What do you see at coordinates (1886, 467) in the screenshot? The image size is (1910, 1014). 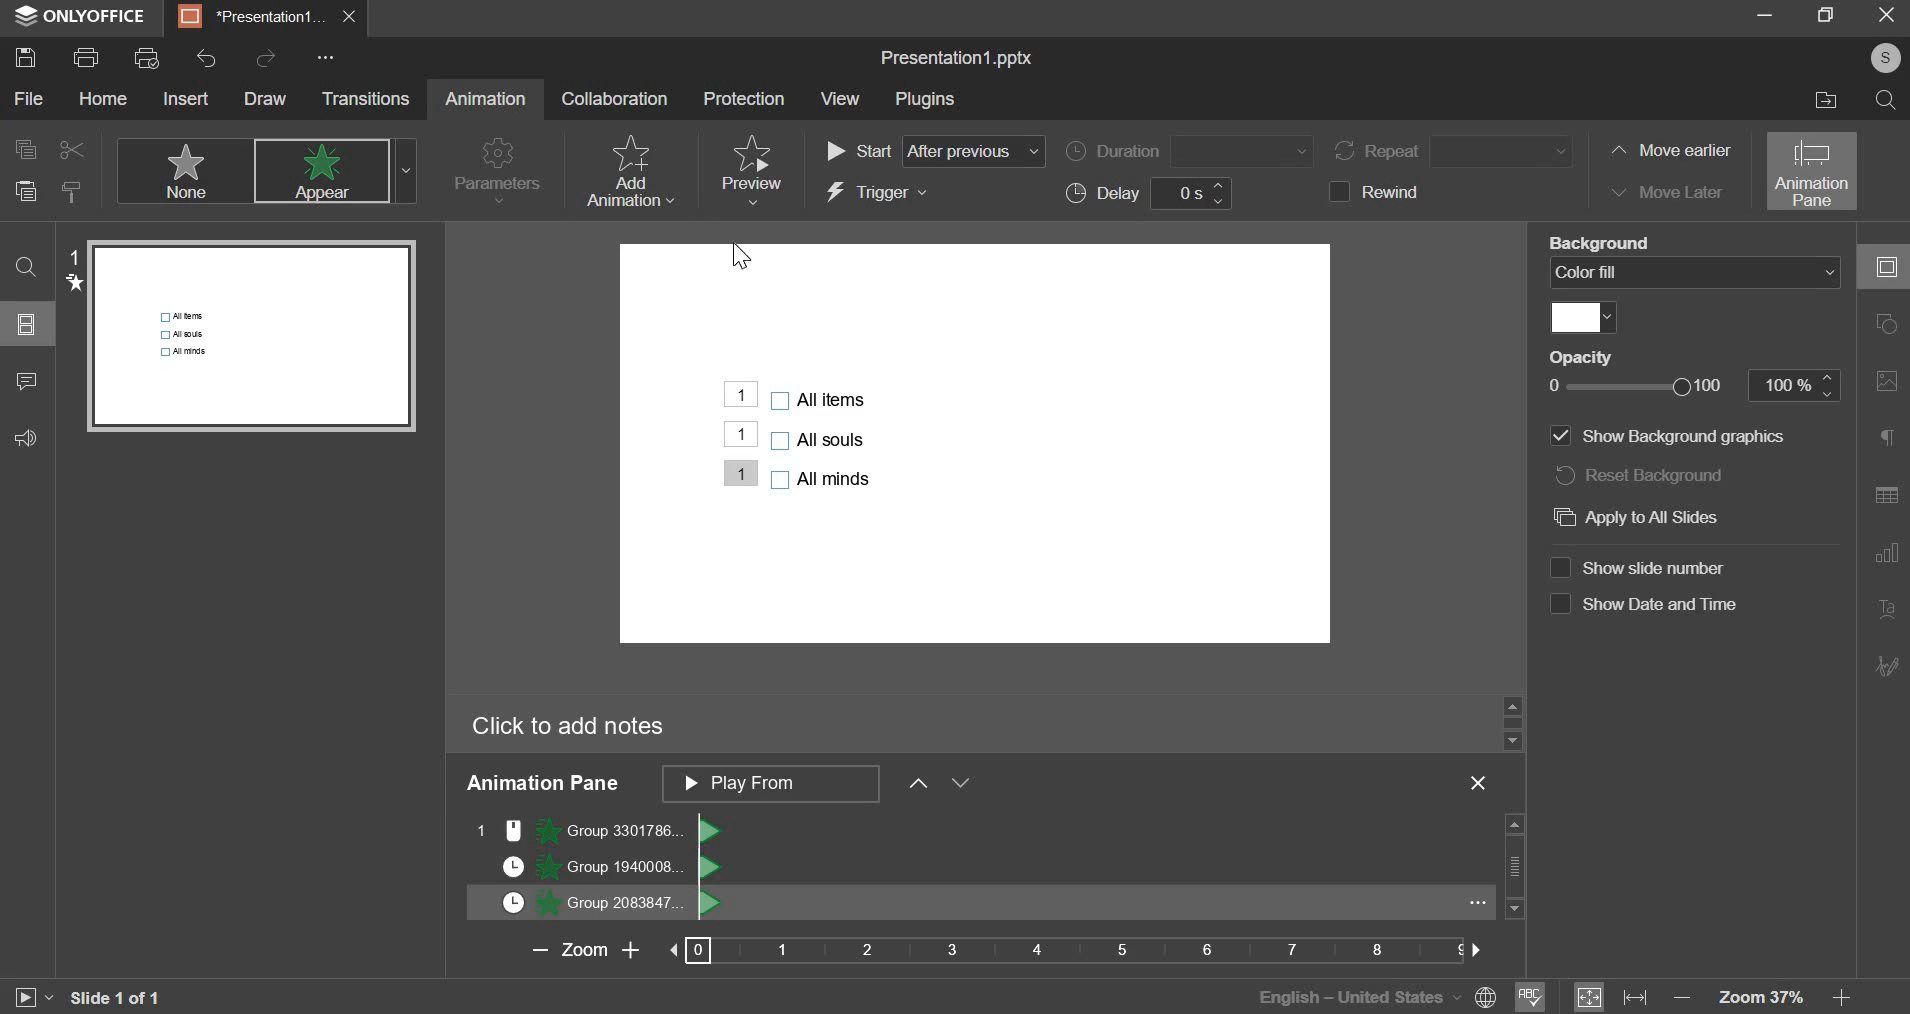 I see `right side bar` at bounding box center [1886, 467].